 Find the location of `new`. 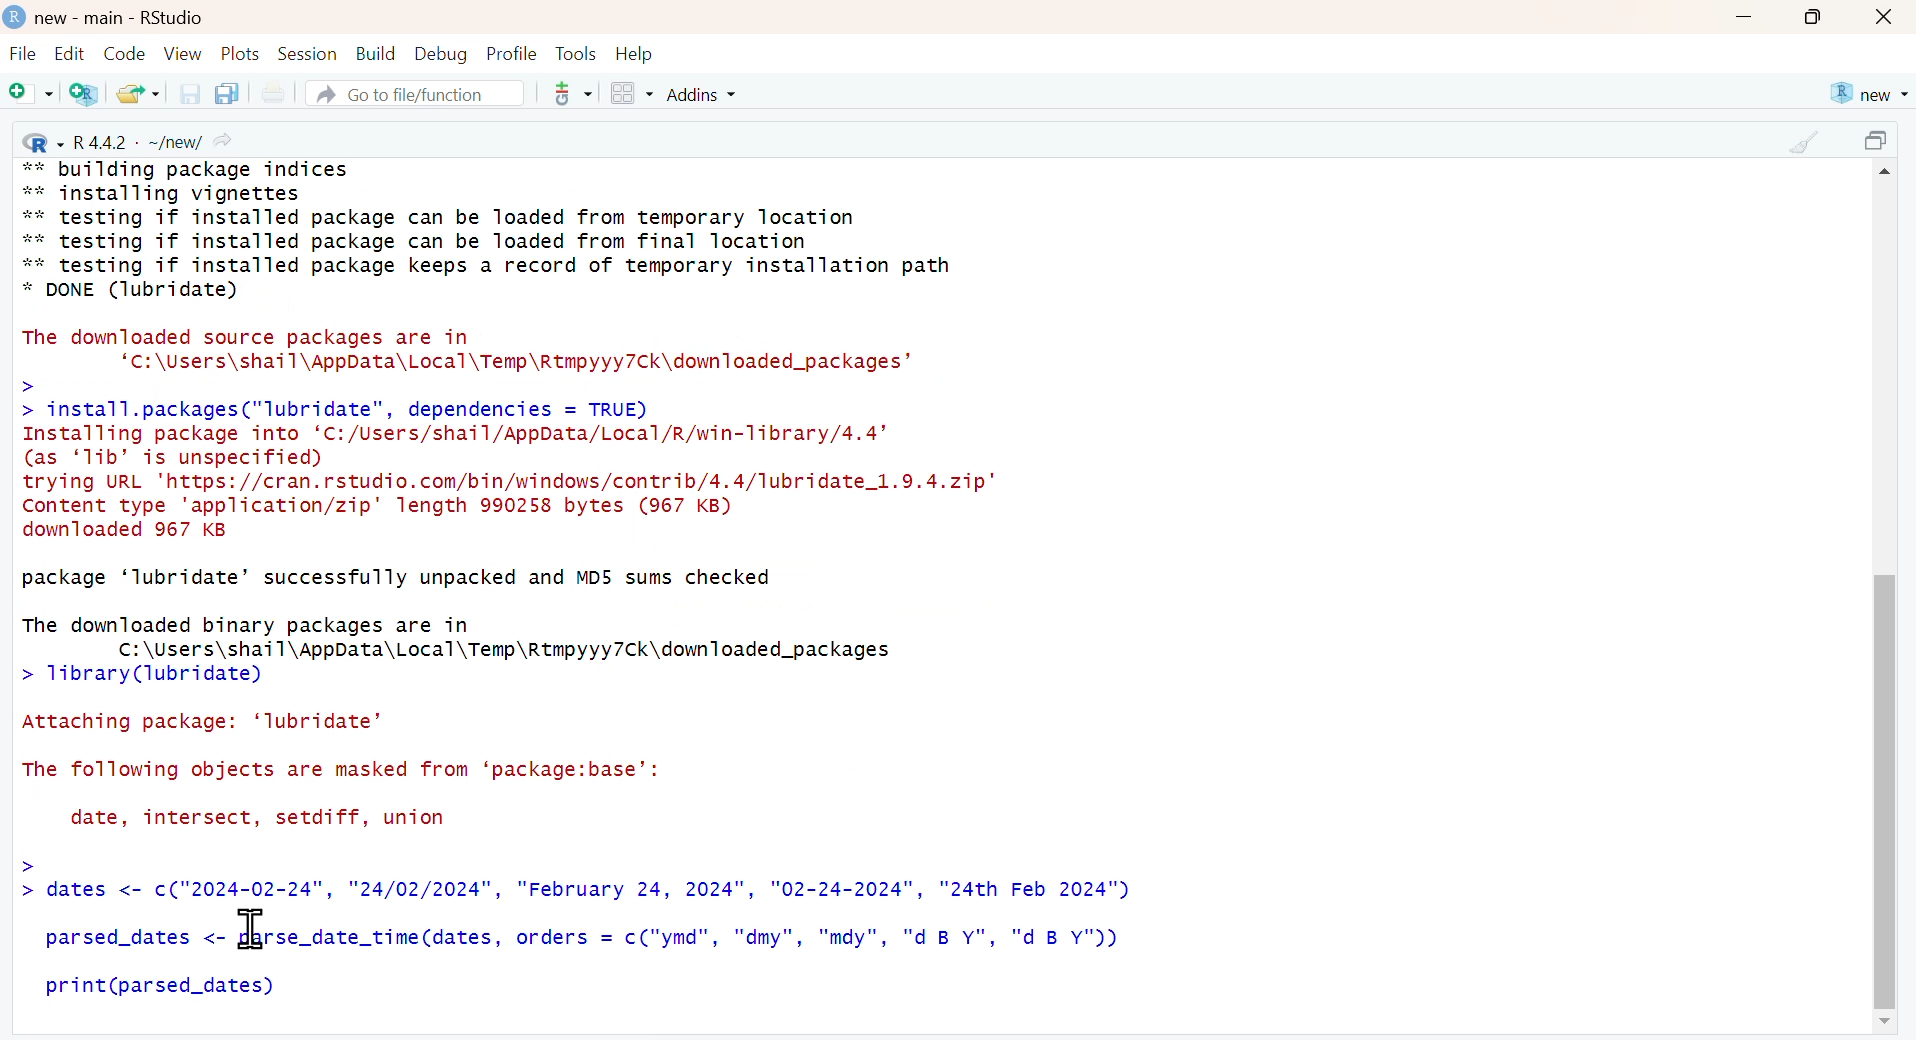

new is located at coordinates (1867, 94).